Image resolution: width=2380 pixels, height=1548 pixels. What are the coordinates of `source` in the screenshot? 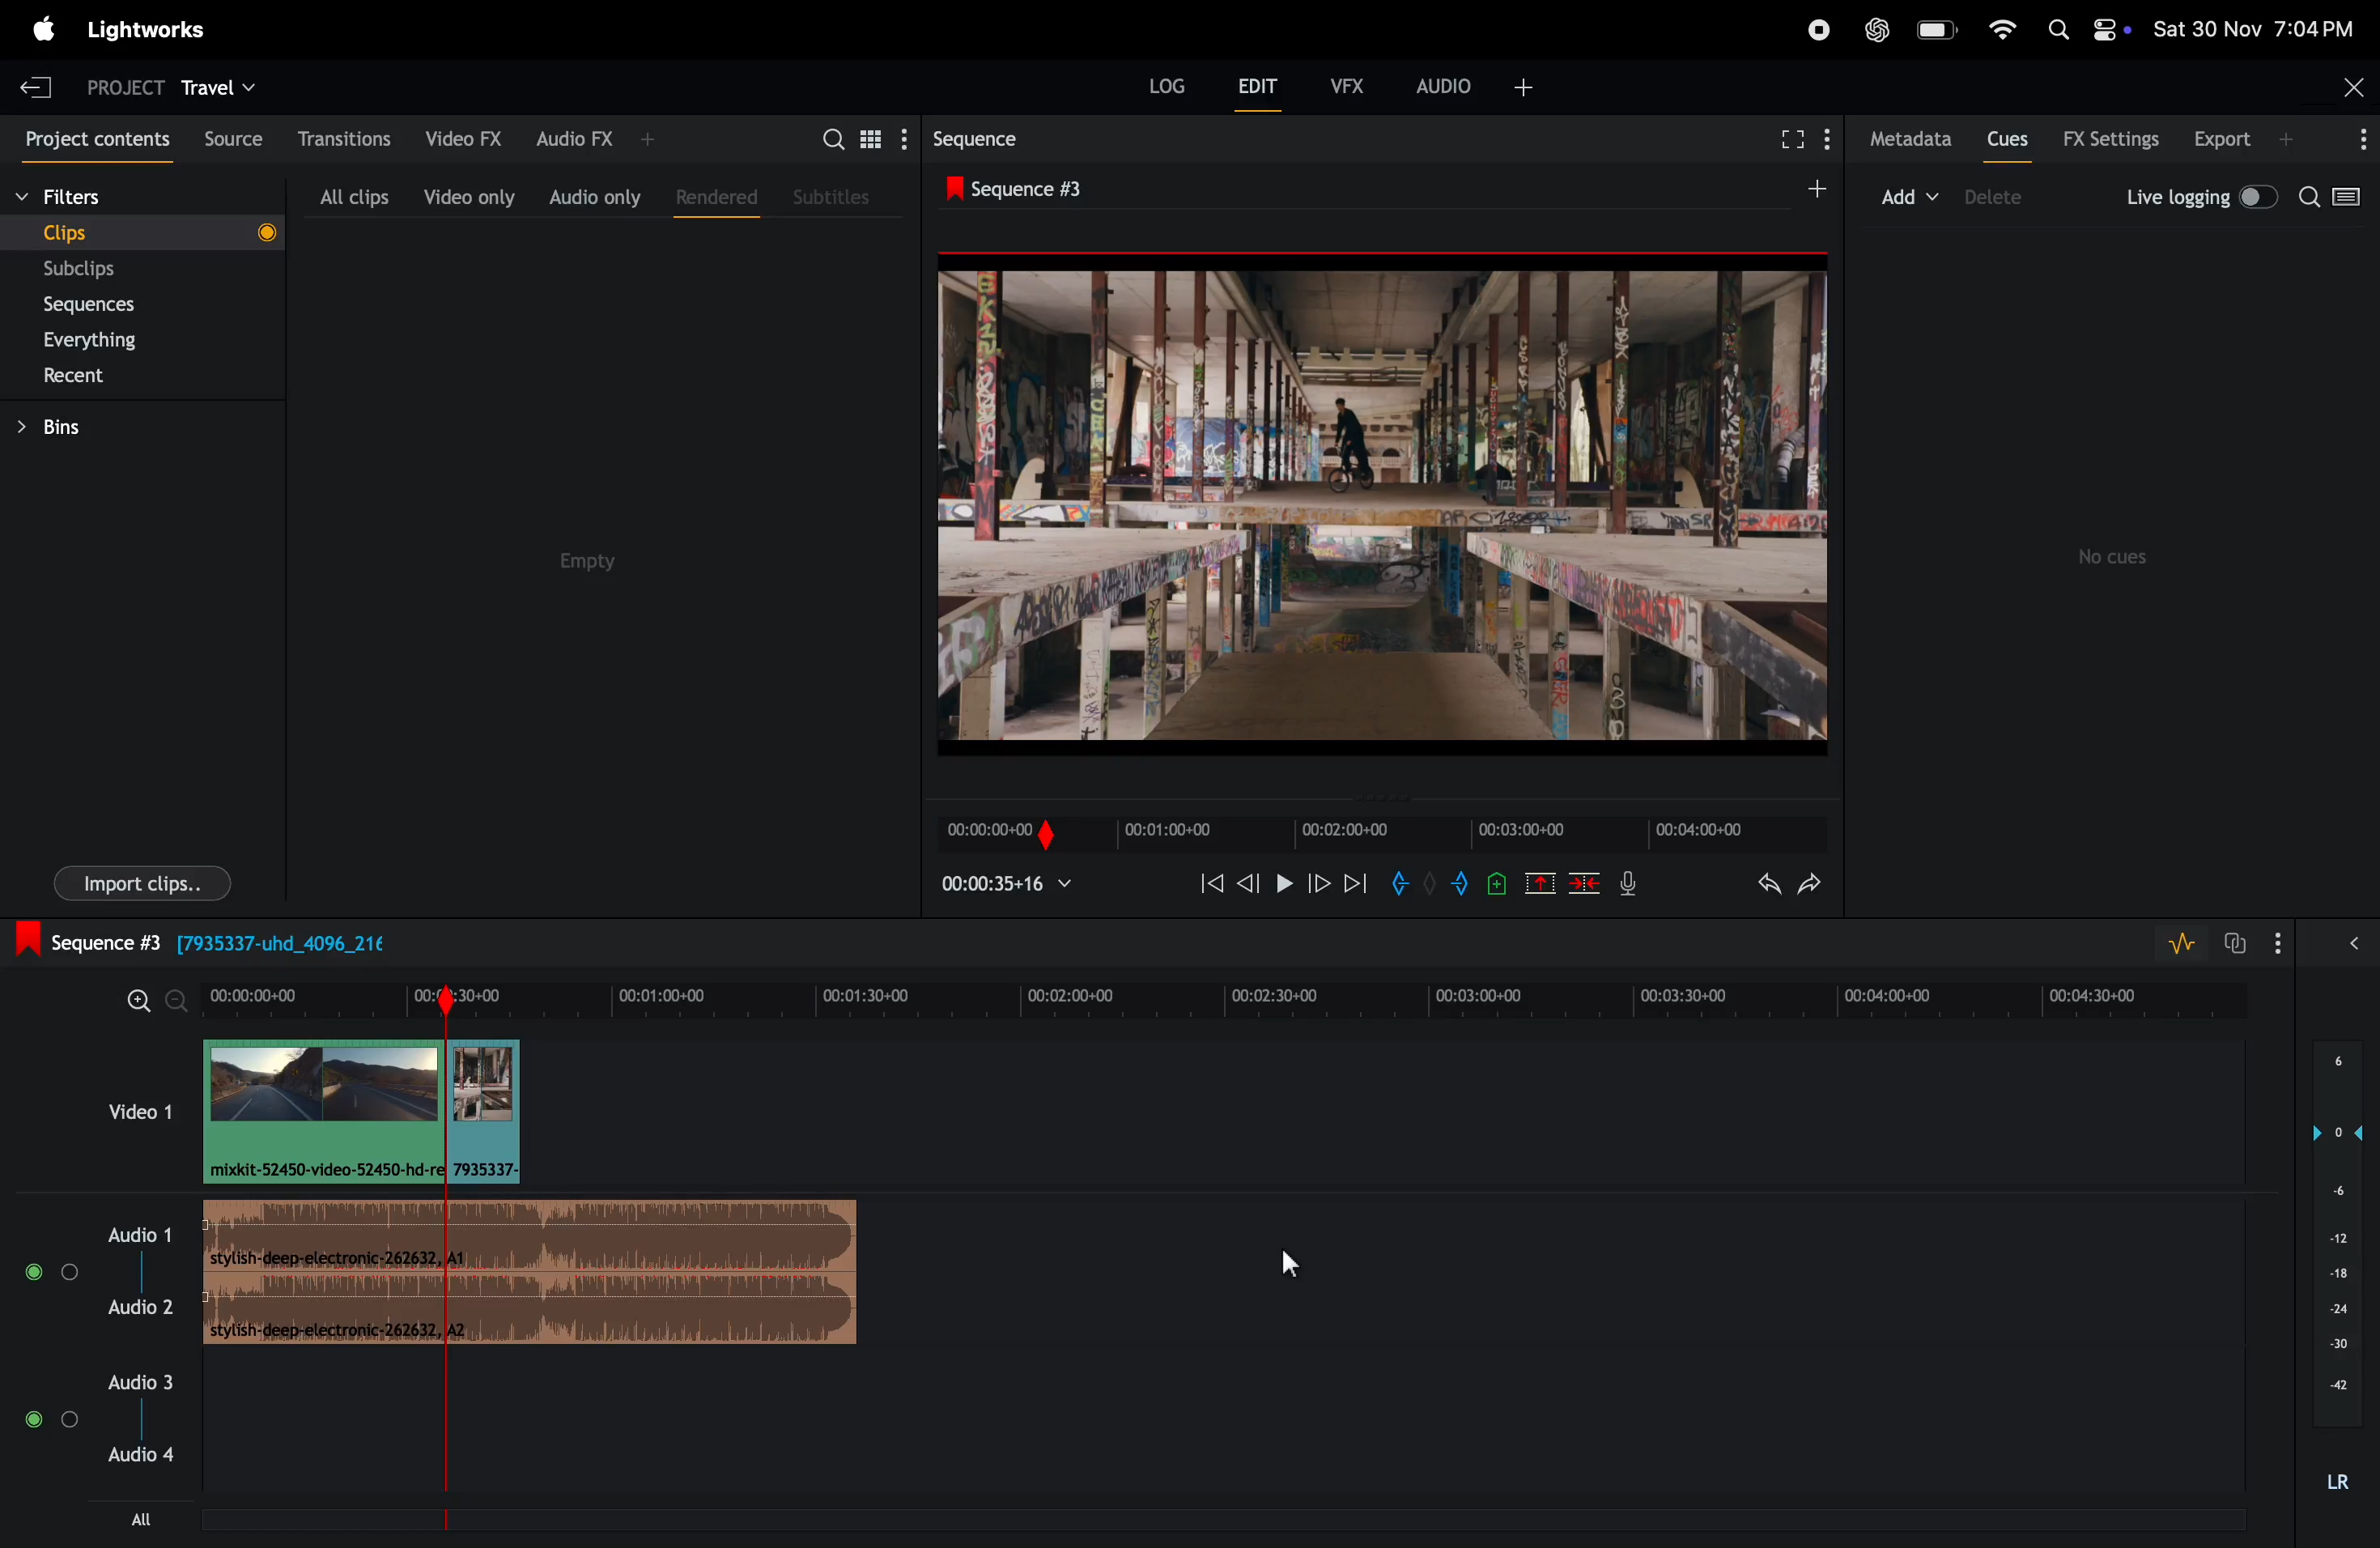 It's located at (225, 137).